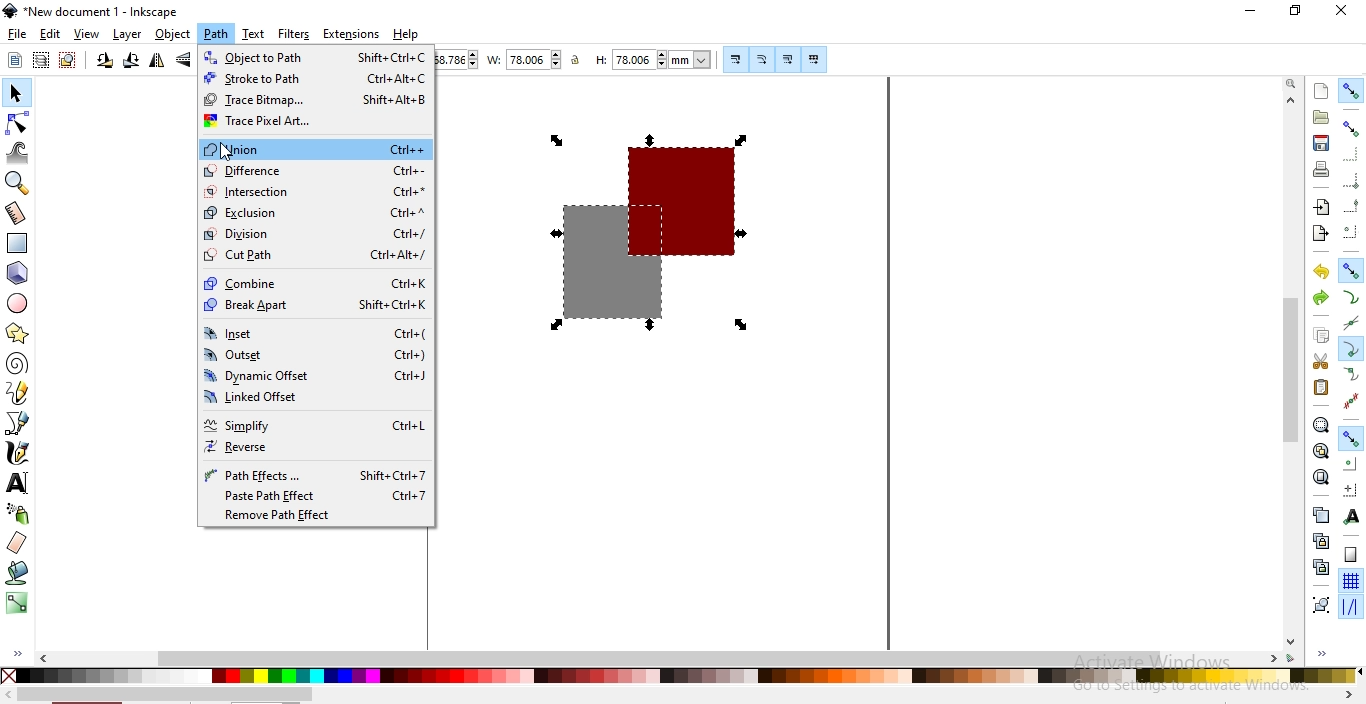  What do you see at coordinates (42, 60) in the screenshot?
I see `select any object in visible and unlocked layers` at bounding box center [42, 60].